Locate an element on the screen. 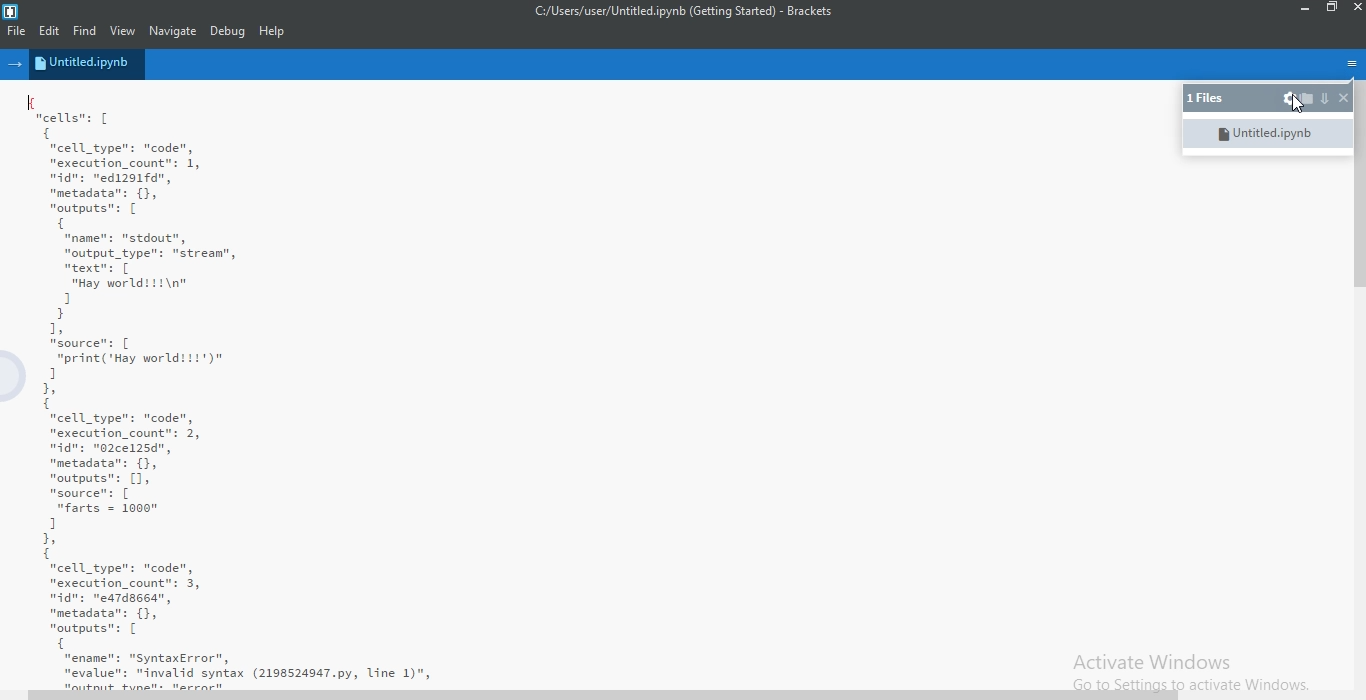  untitled.ipynb is located at coordinates (1265, 132).